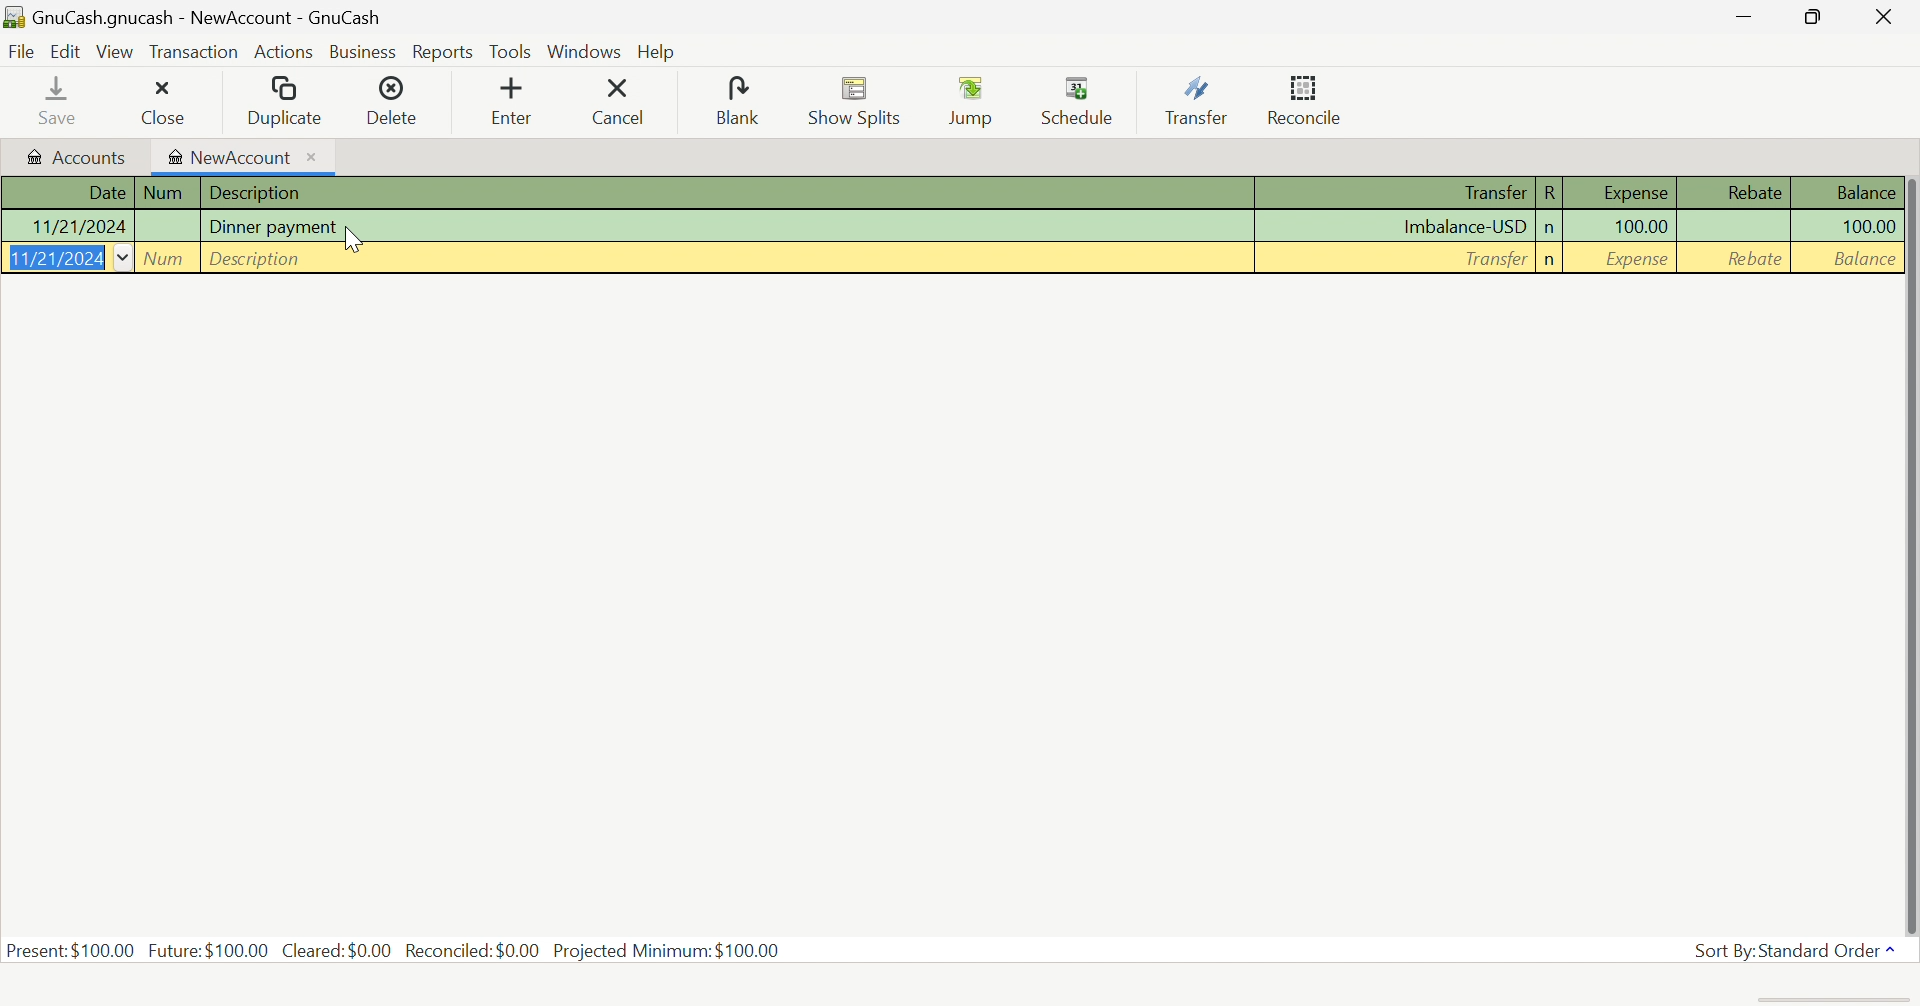 This screenshot has width=1920, height=1006. What do you see at coordinates (166, 259) in the screenshot?
I see `Num` at bounding box center [166, 259].